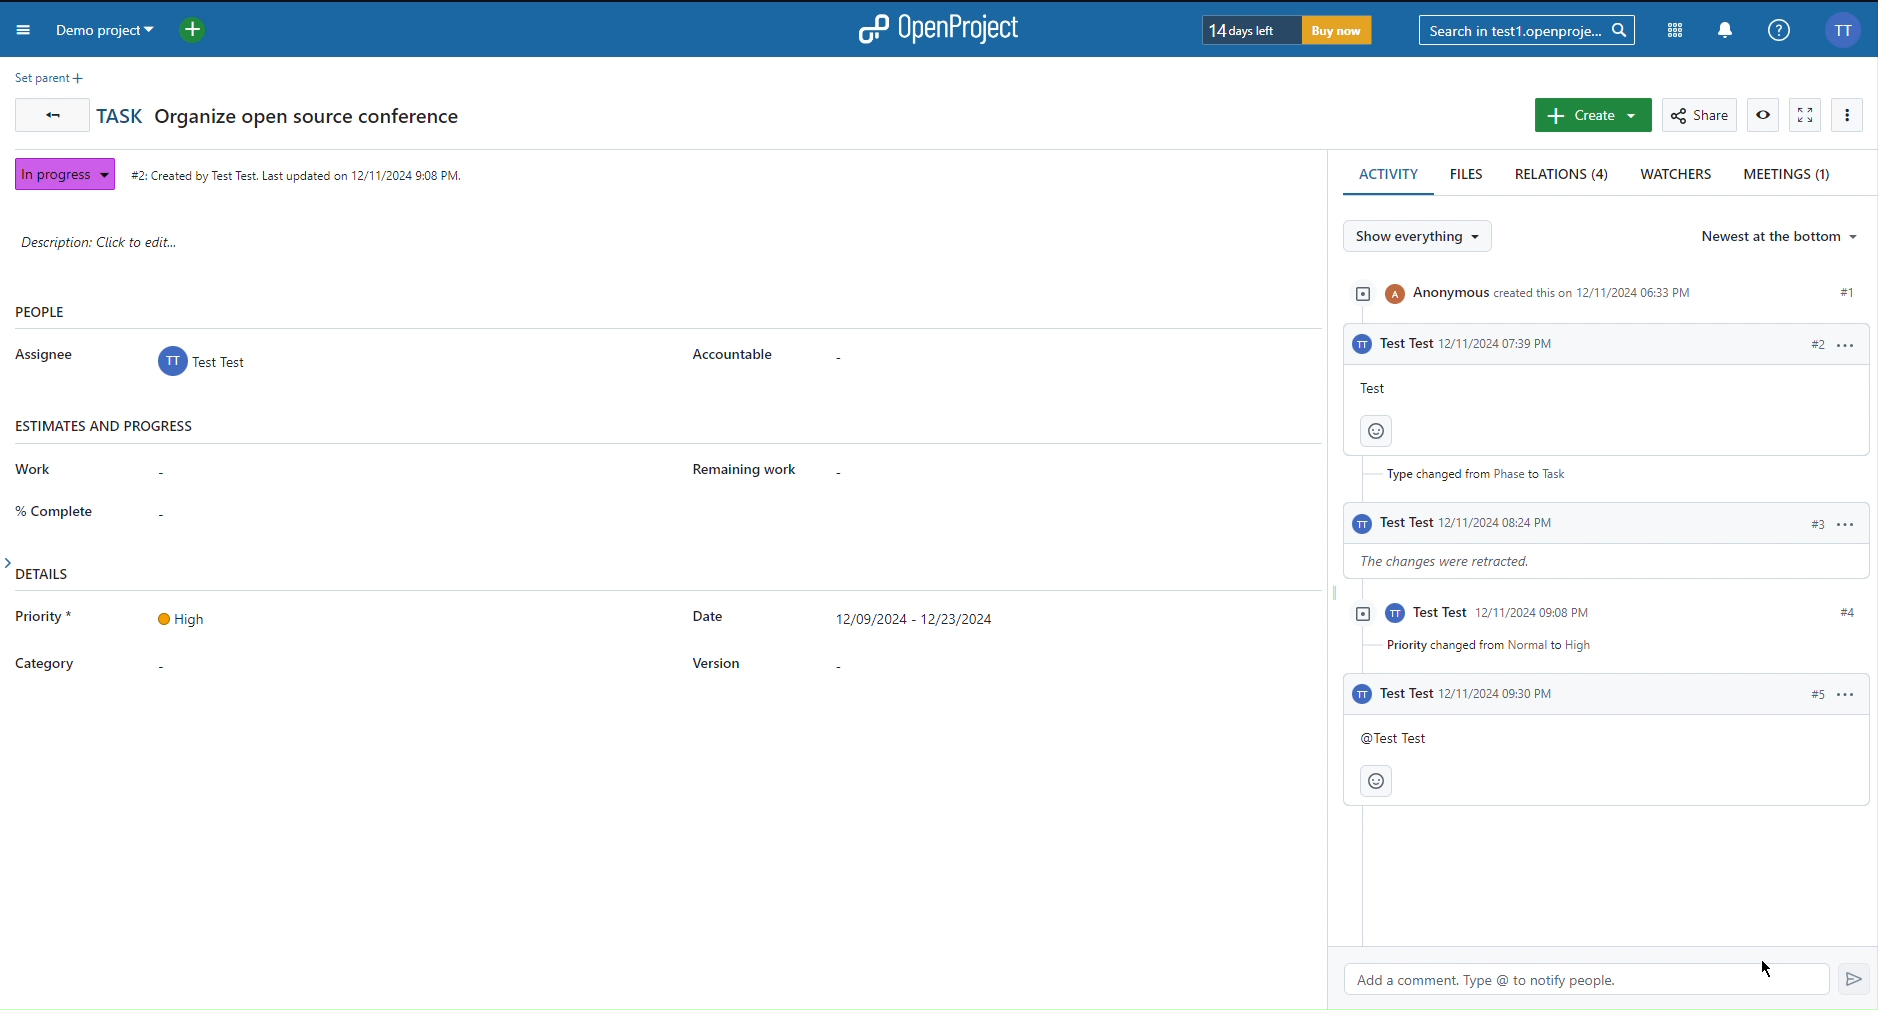 The height and width of the screenshot is (1010, 1878). I want to click on Notifications, so click(1723, 29).